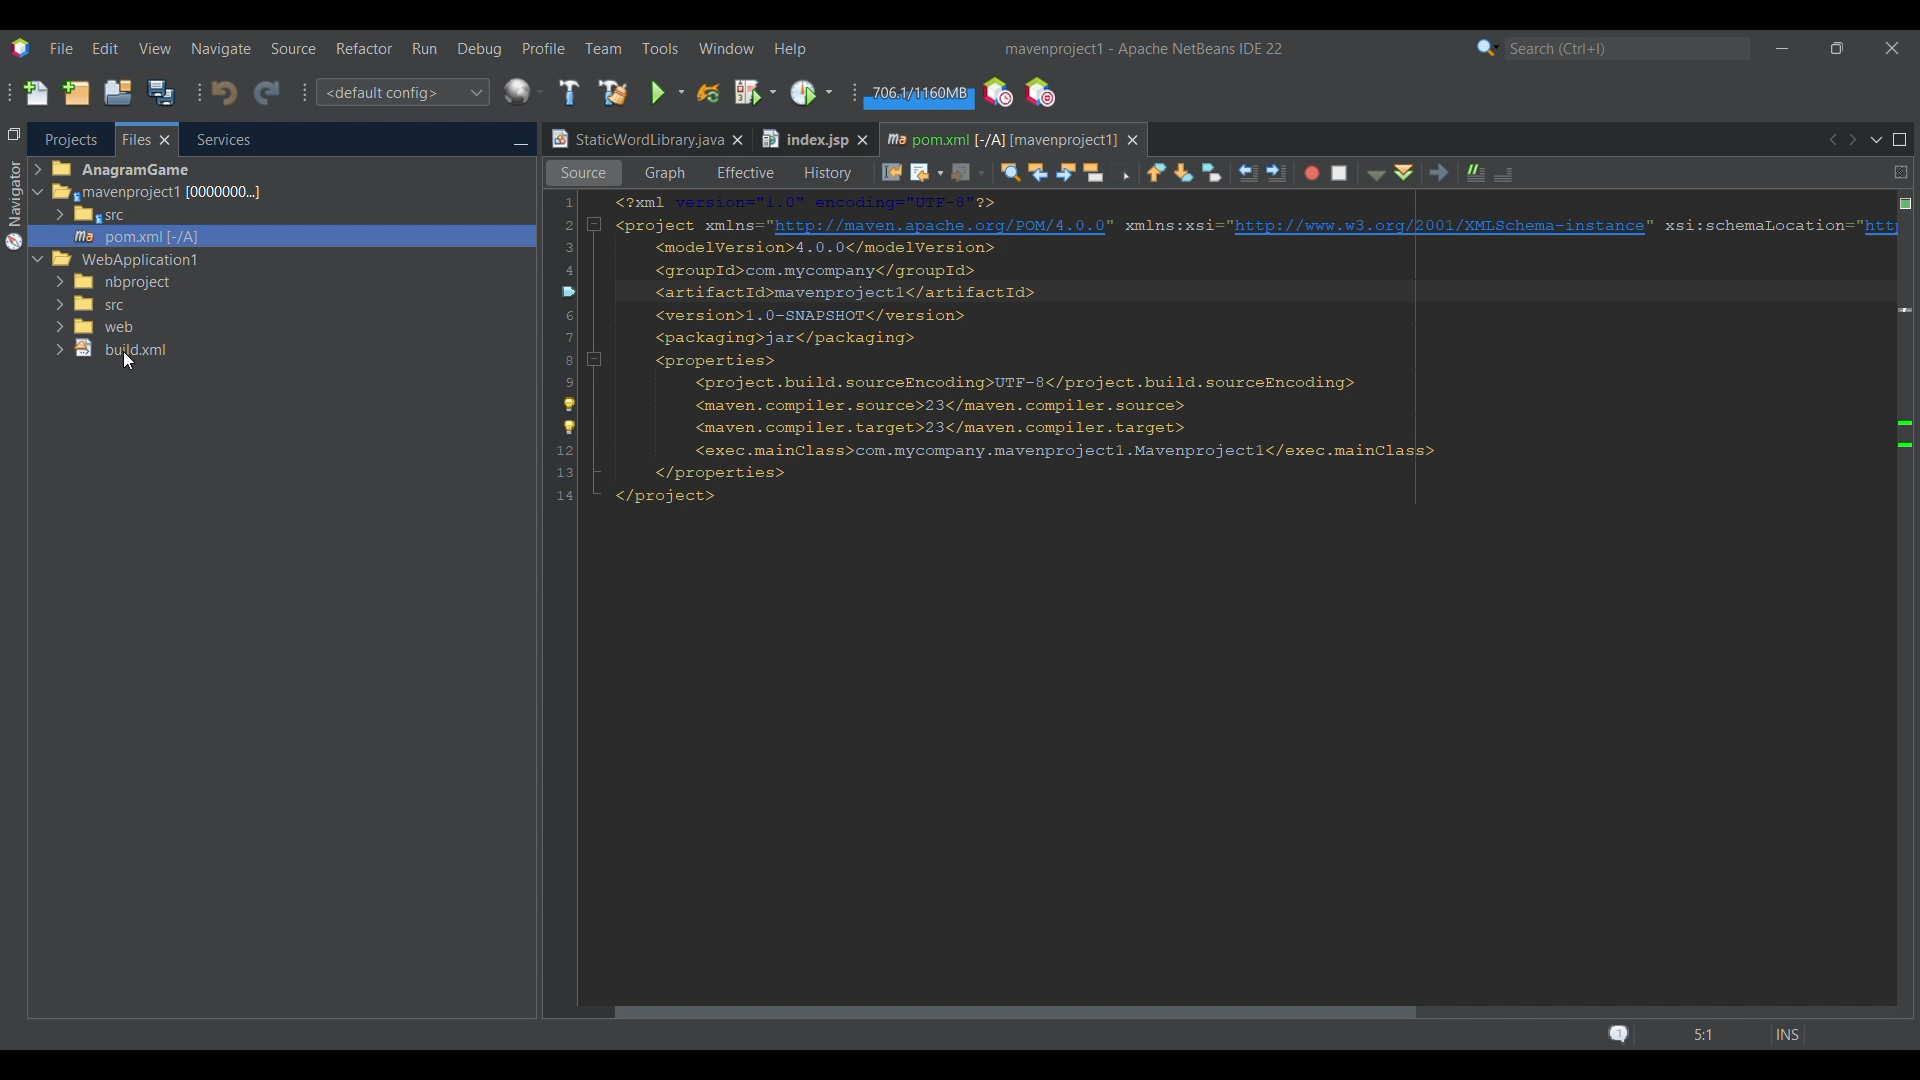  I want to click on Minimize, so click(1782, 49).